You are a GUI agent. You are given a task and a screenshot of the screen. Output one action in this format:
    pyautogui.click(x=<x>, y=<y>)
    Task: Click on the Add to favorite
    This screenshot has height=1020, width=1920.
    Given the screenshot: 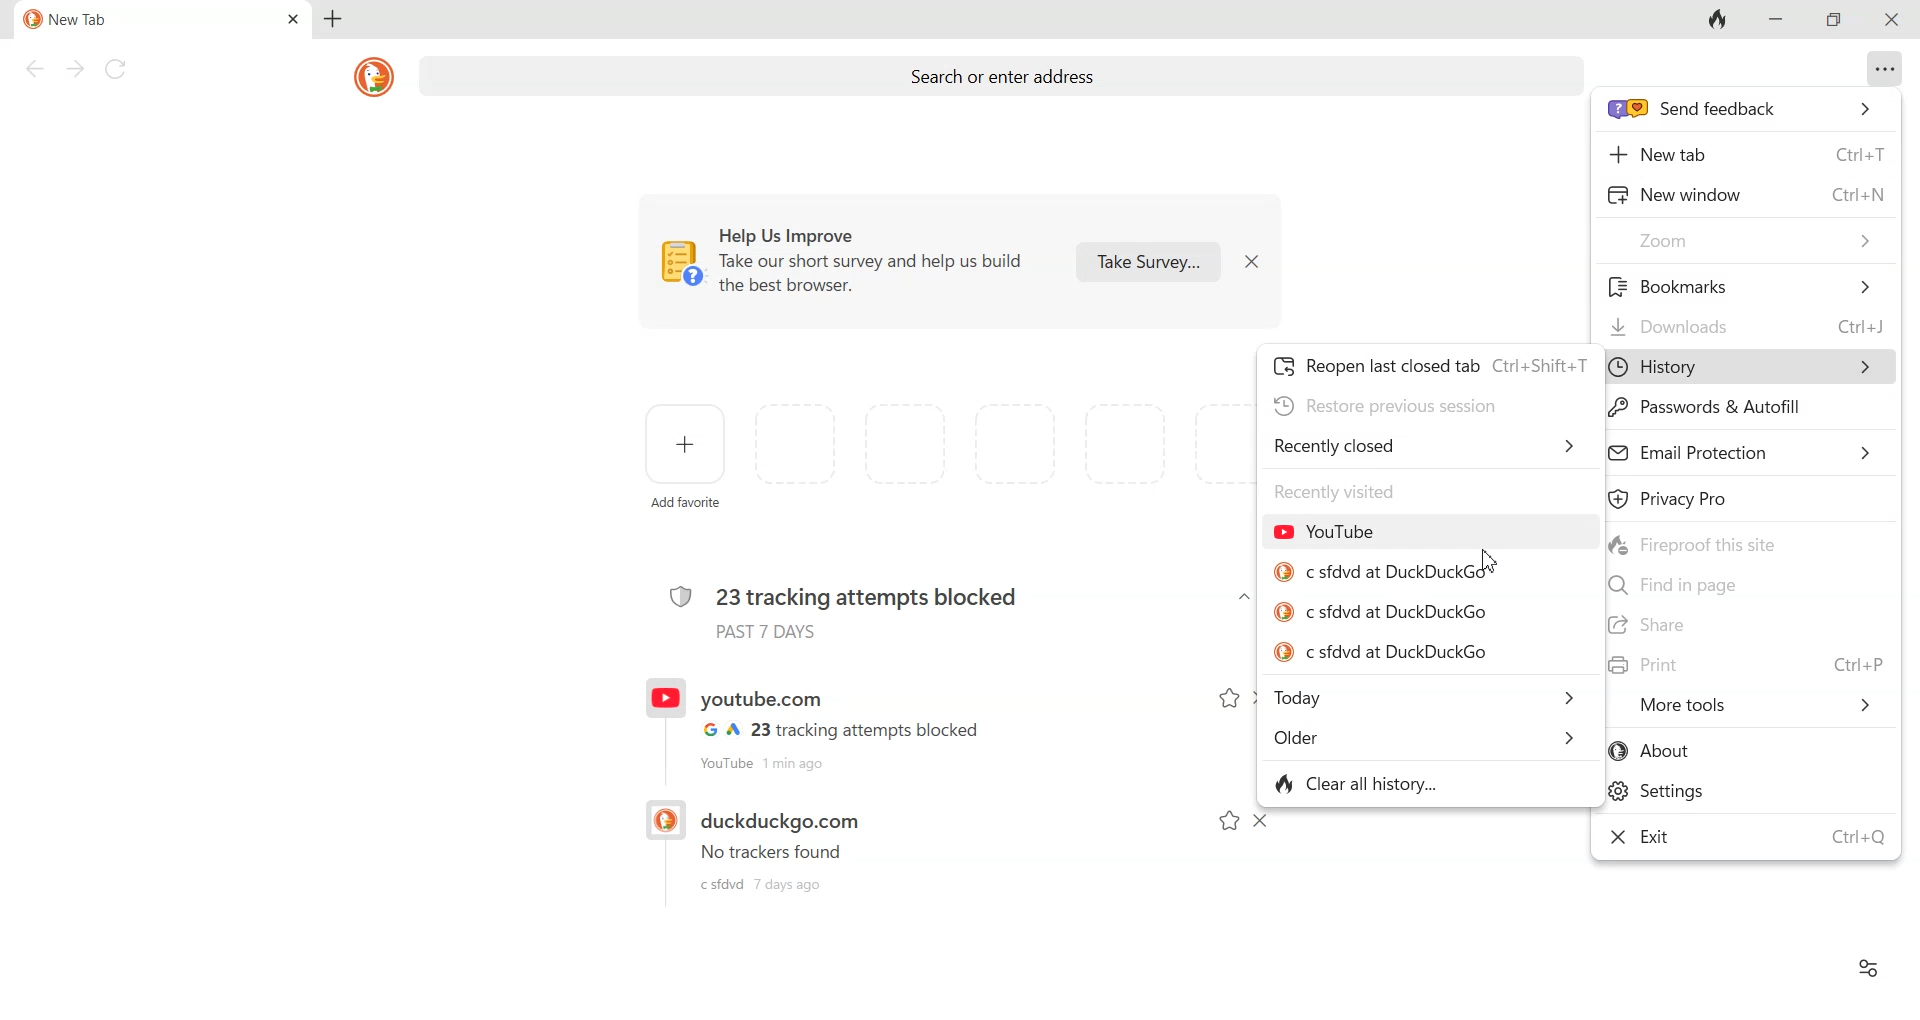 What is the action you would take?
    pyautogui.click(x=1230, y=821)
    